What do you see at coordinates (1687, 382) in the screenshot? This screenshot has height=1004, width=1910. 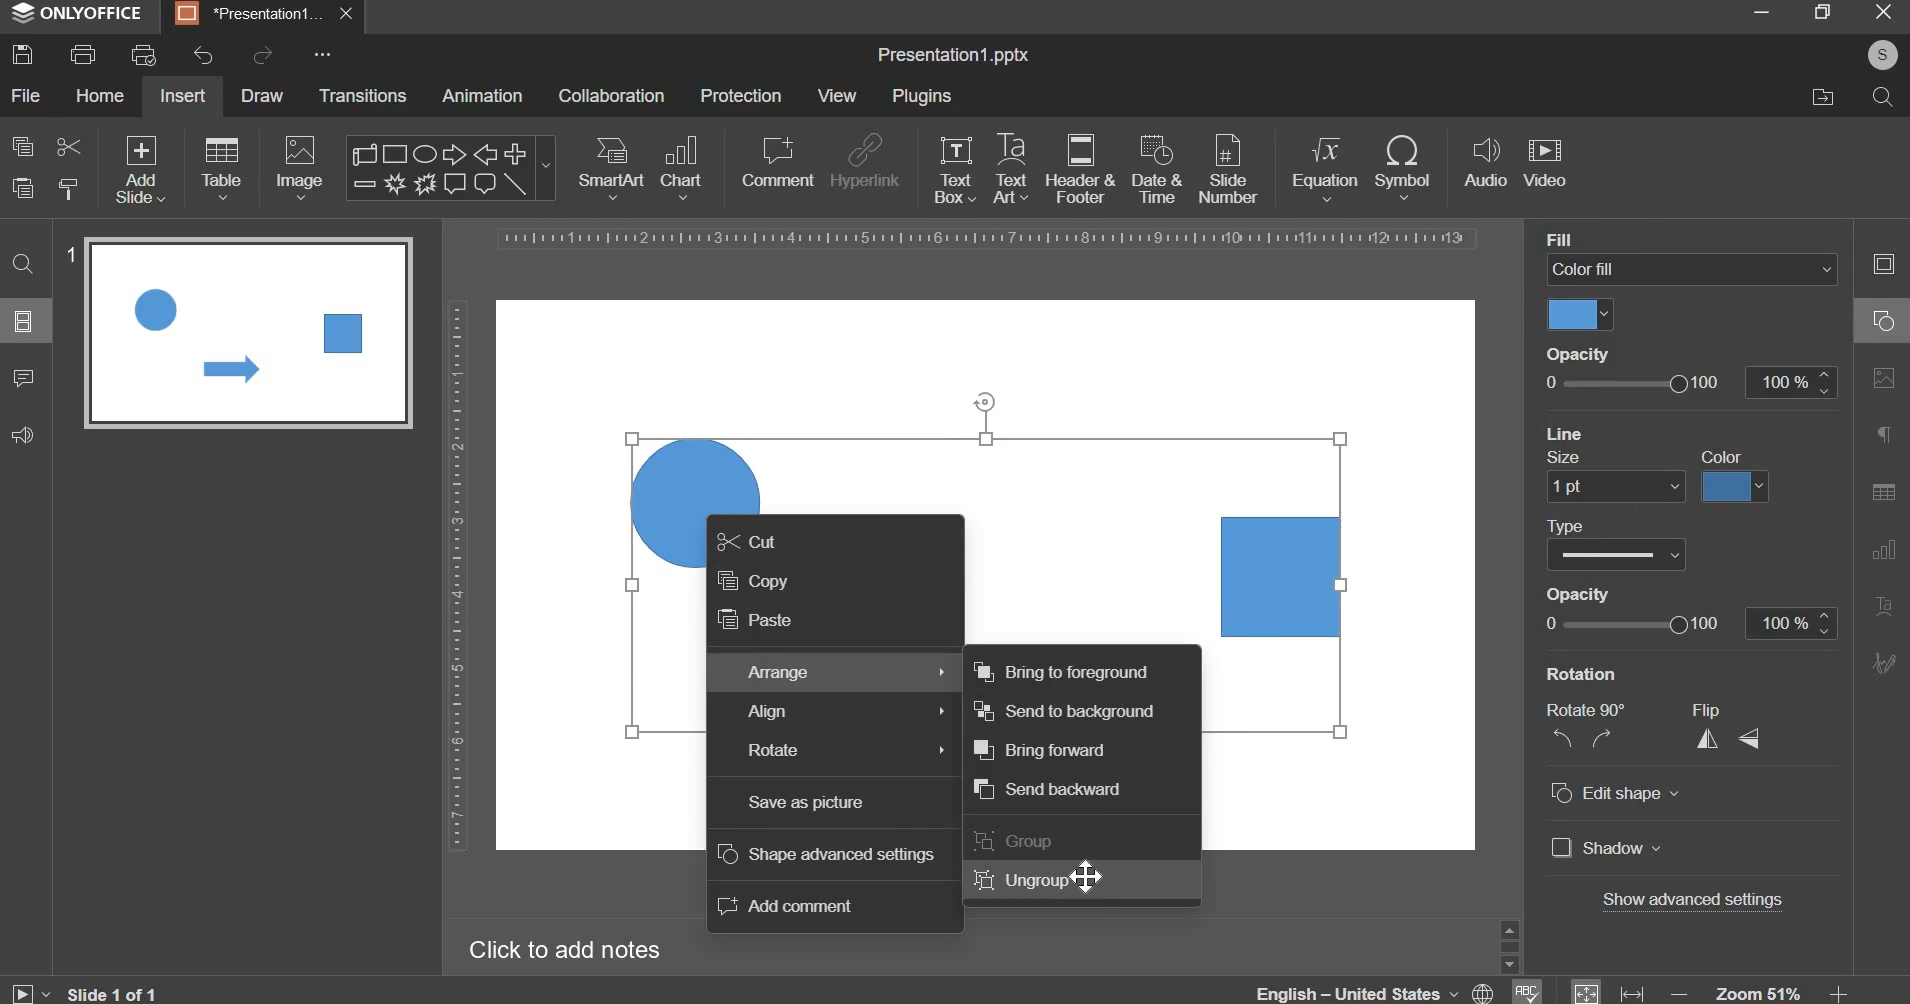 I see `opacity` at bounding box center [1687, 382].